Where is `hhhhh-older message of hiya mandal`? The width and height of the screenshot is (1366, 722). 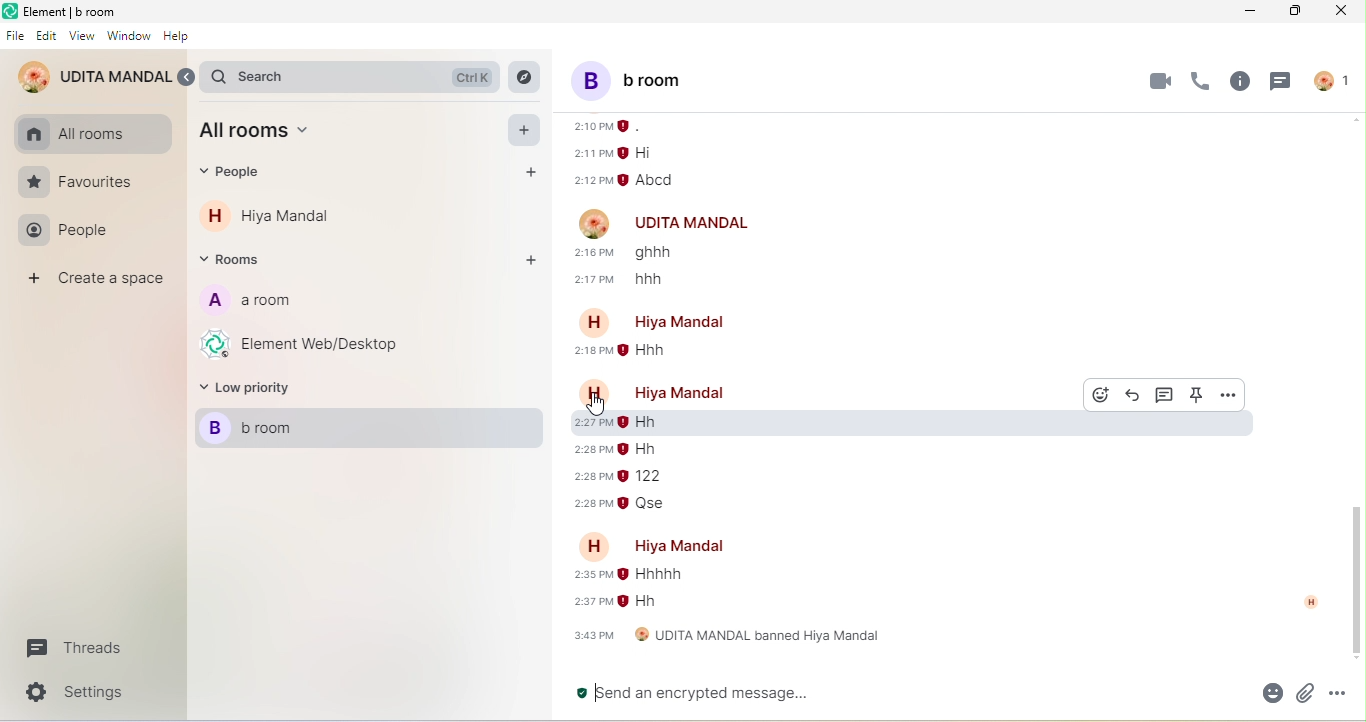
hhhhh-older message of hiya mandal is located at coordinates (654, 575).